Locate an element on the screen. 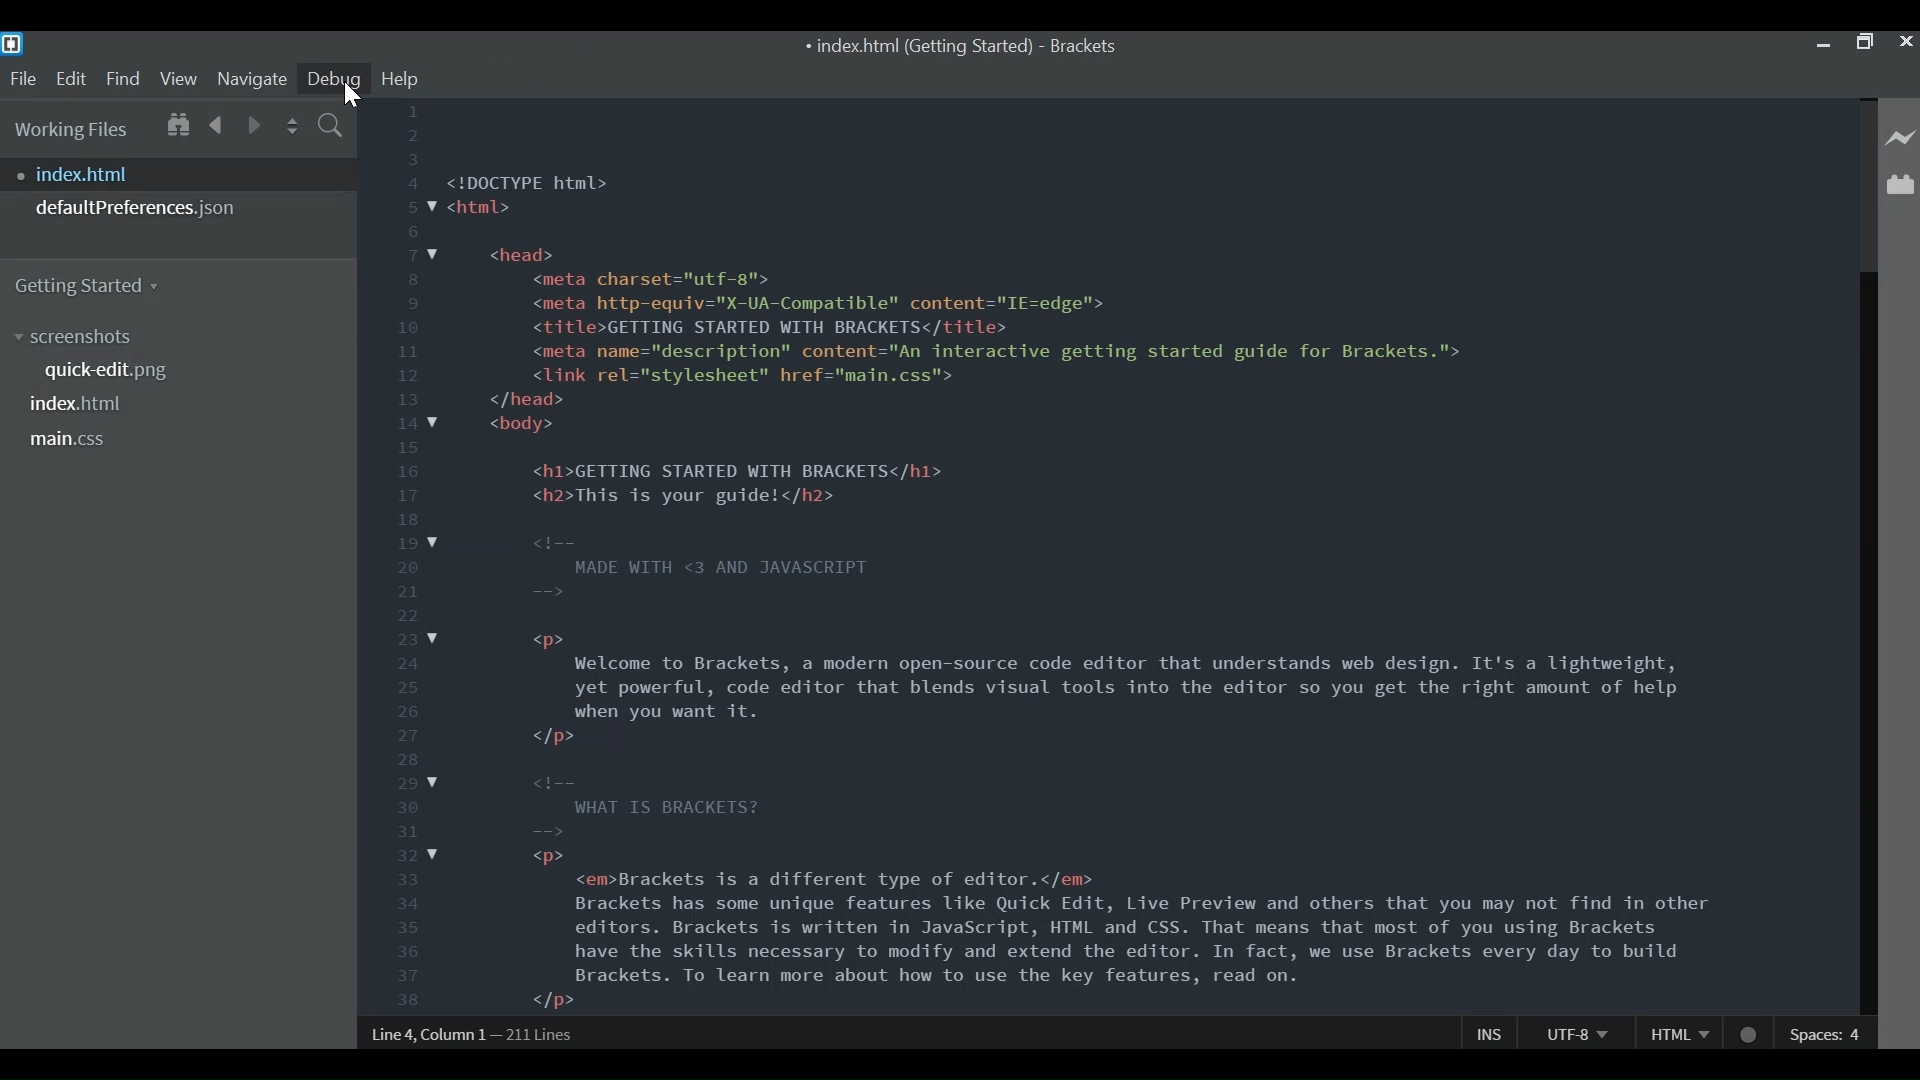 The width and height of the screenshot is (1920, 1080). quick-edit.png is located at coordinates (115, 373).